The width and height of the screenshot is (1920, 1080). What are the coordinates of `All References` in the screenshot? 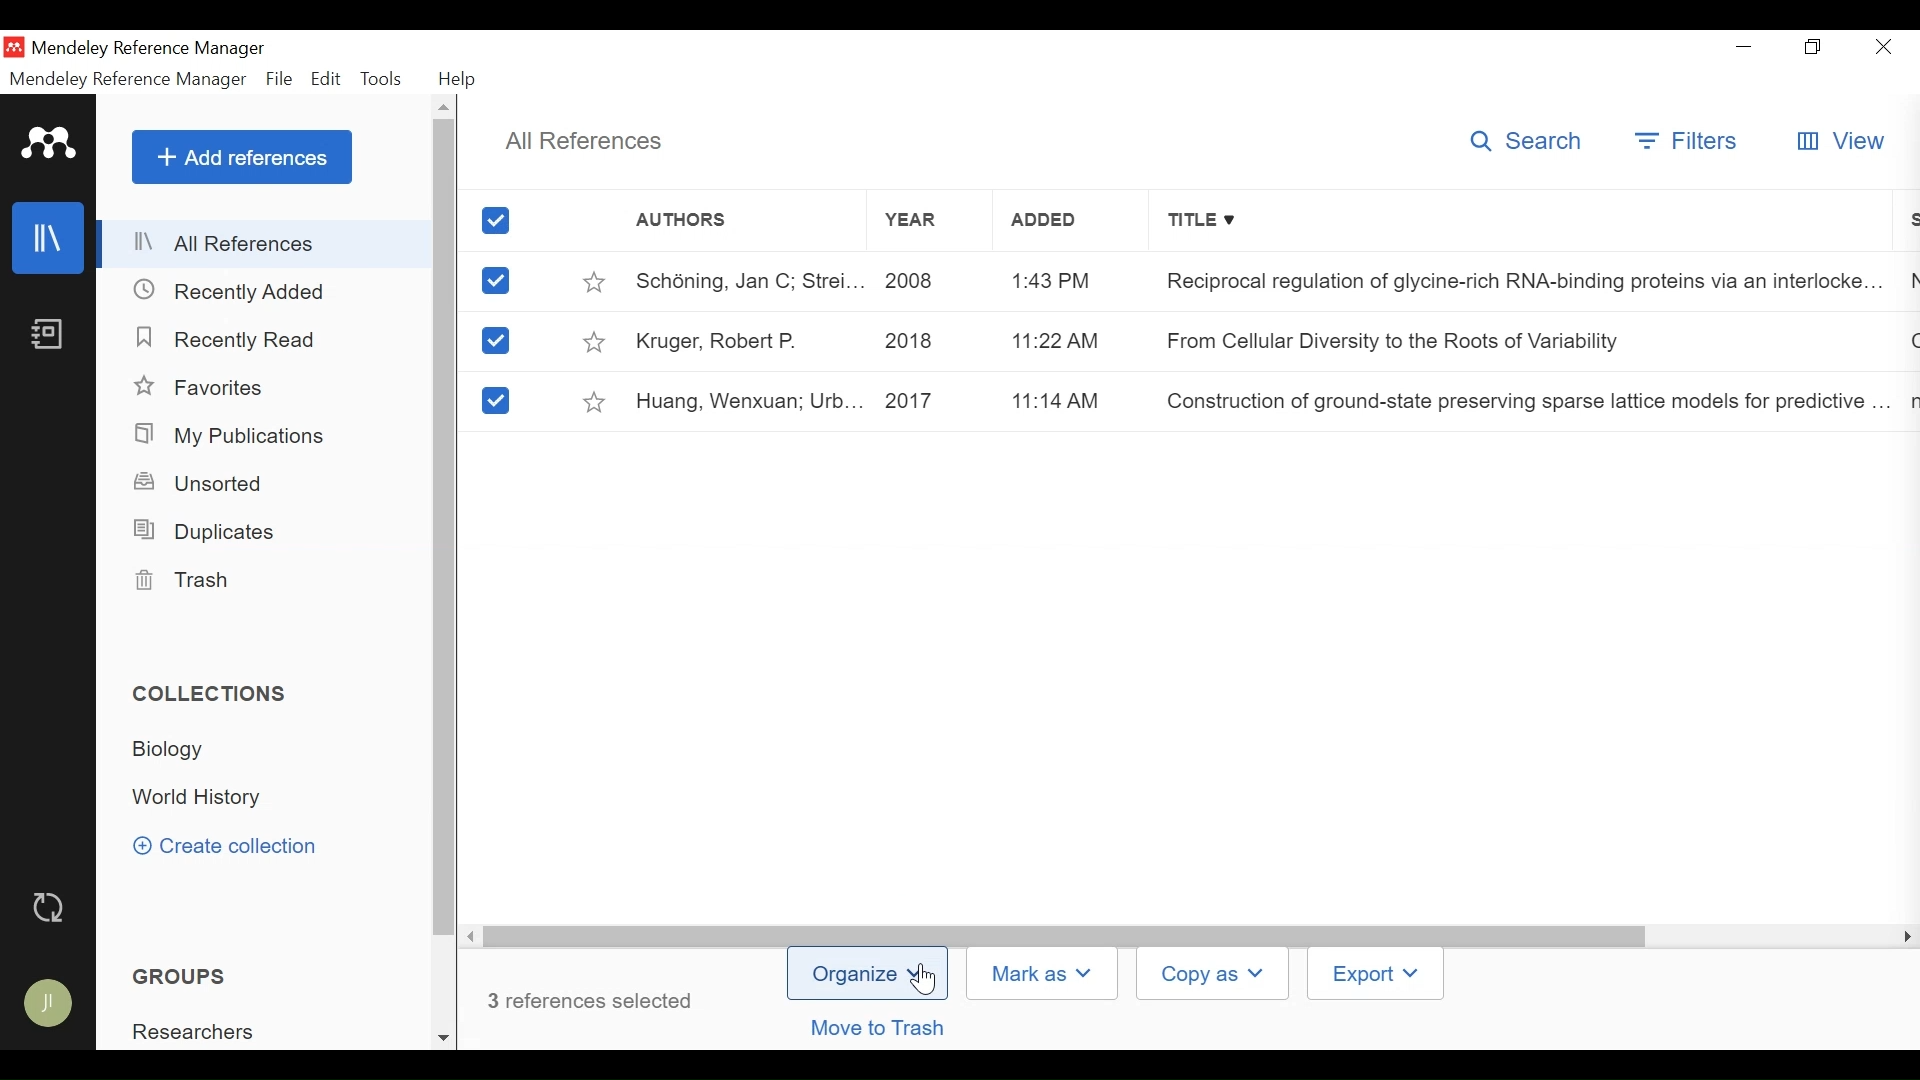 It's located at (266, 247).